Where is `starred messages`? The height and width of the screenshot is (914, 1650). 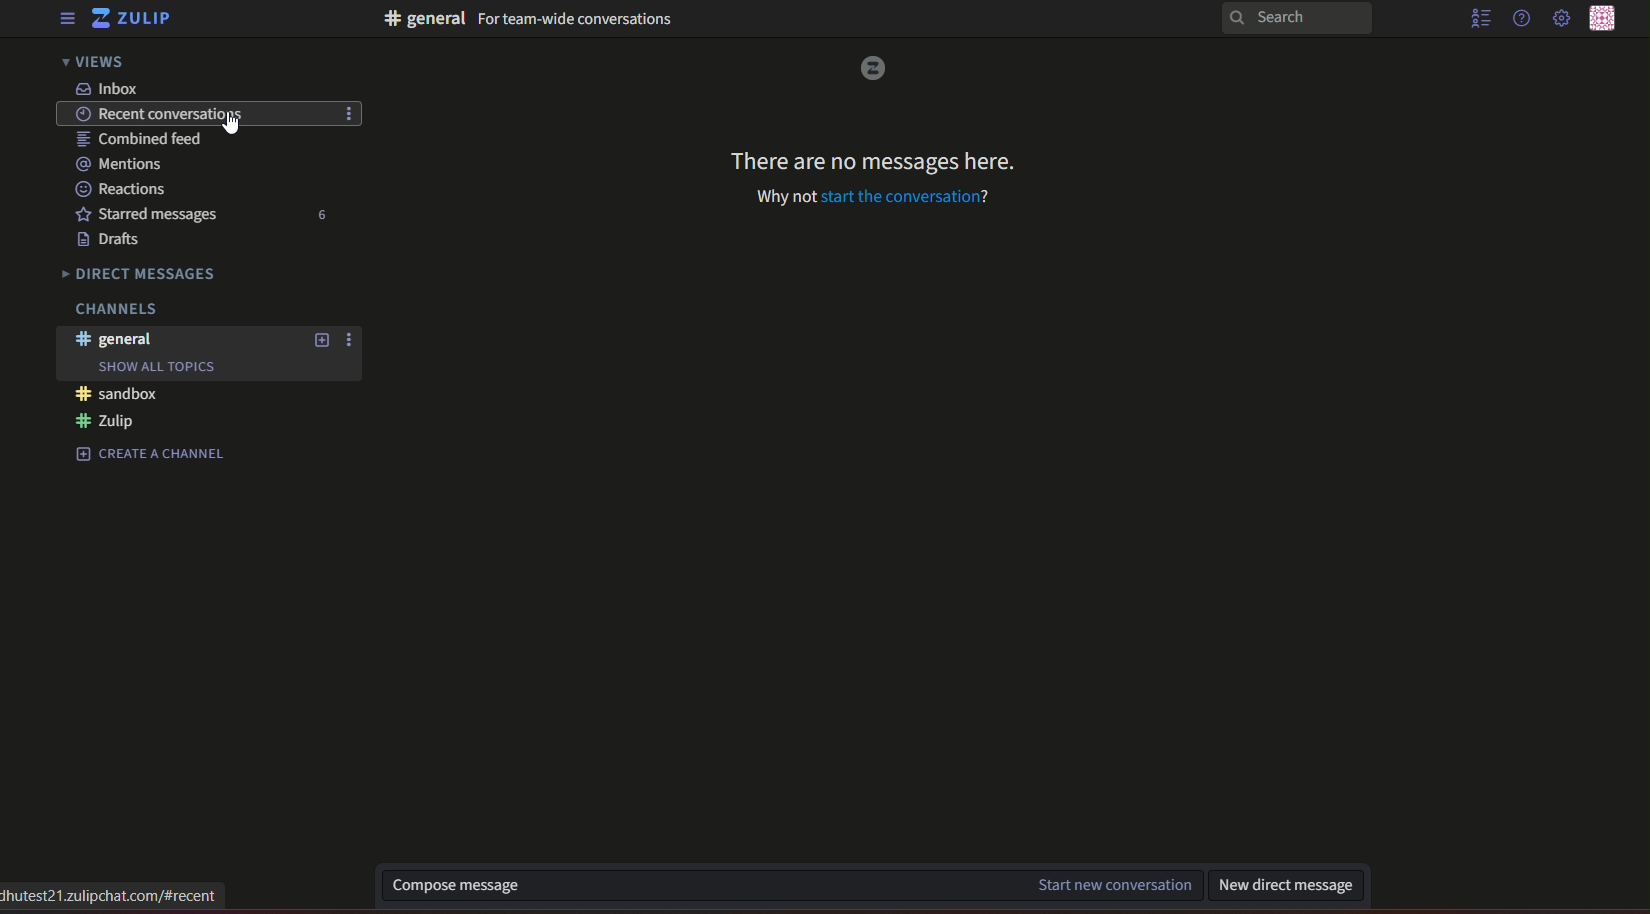 starred messages is located at coordinates (152, 211).